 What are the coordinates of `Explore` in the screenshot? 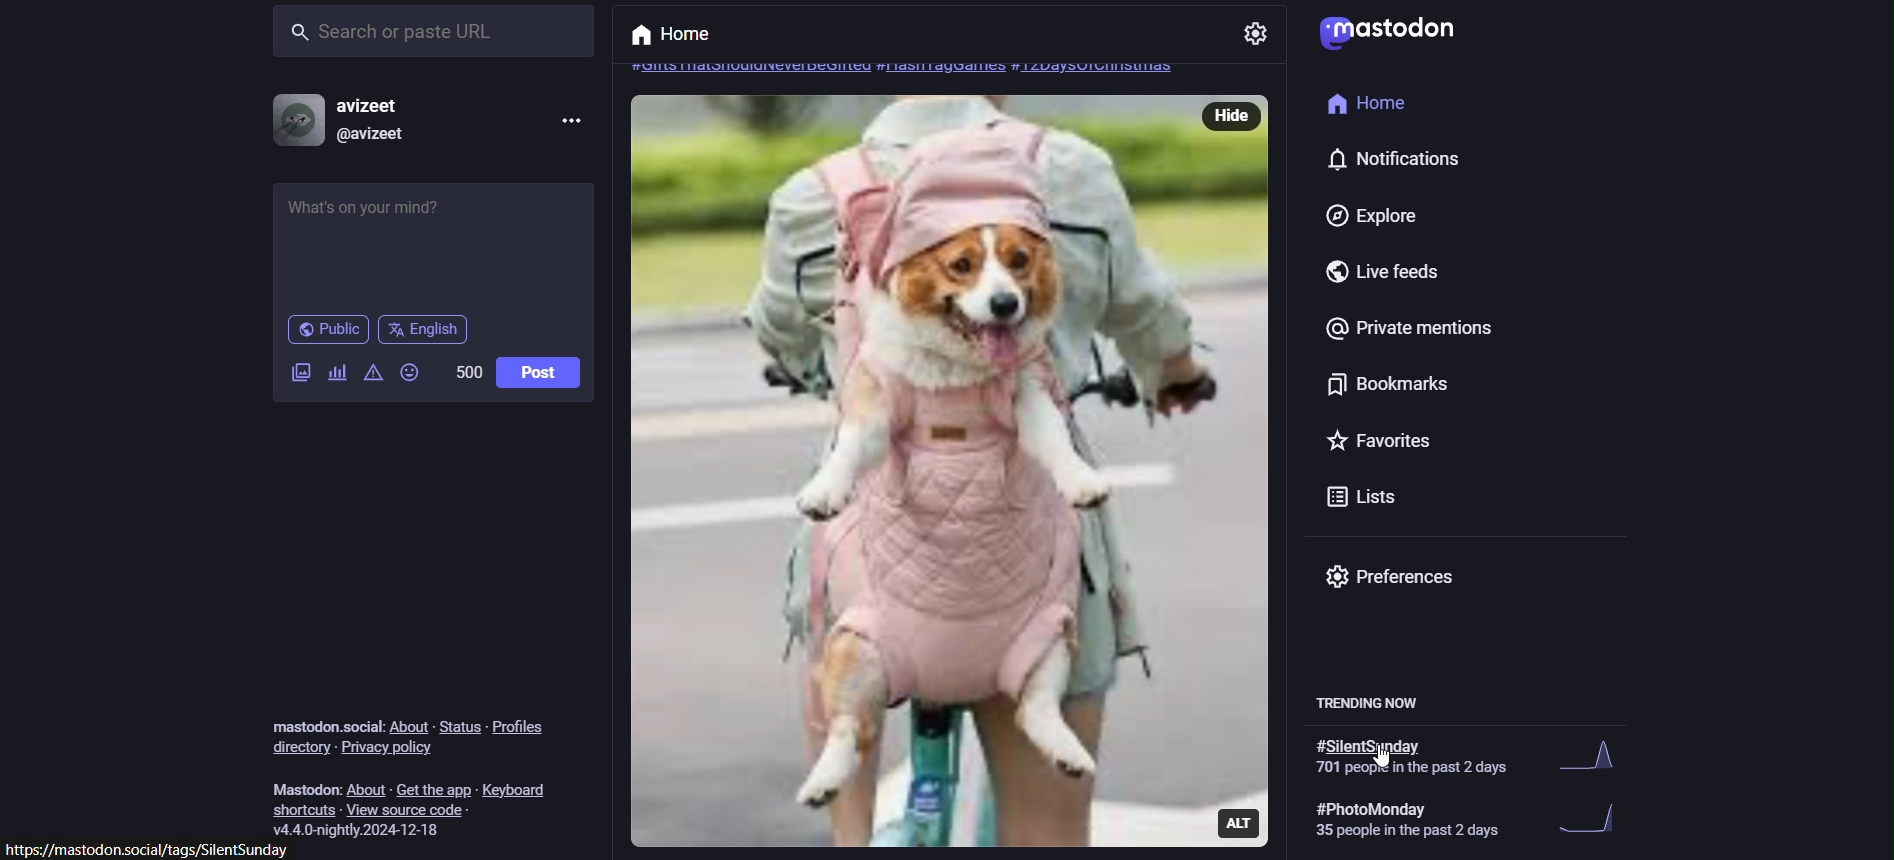 It's located at (1368, 217).